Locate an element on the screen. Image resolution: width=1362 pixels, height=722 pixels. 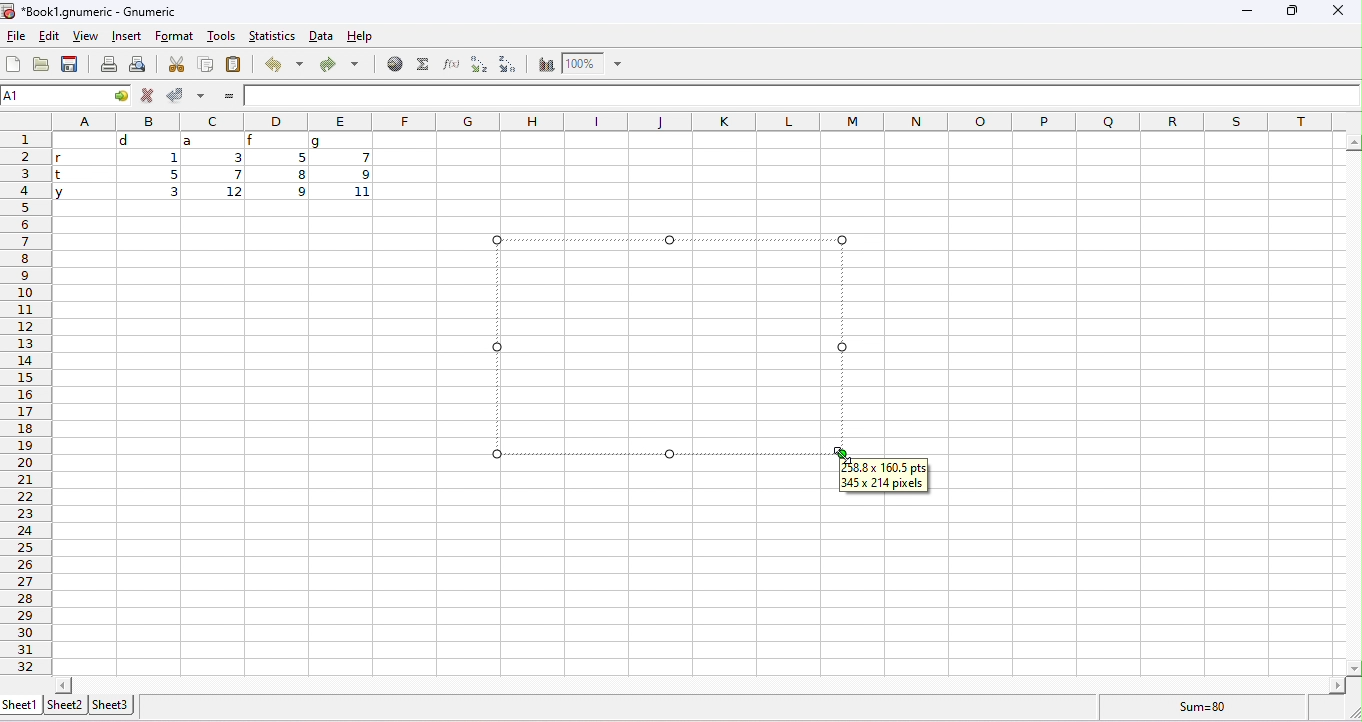
new is located at coordinates (12, 64).